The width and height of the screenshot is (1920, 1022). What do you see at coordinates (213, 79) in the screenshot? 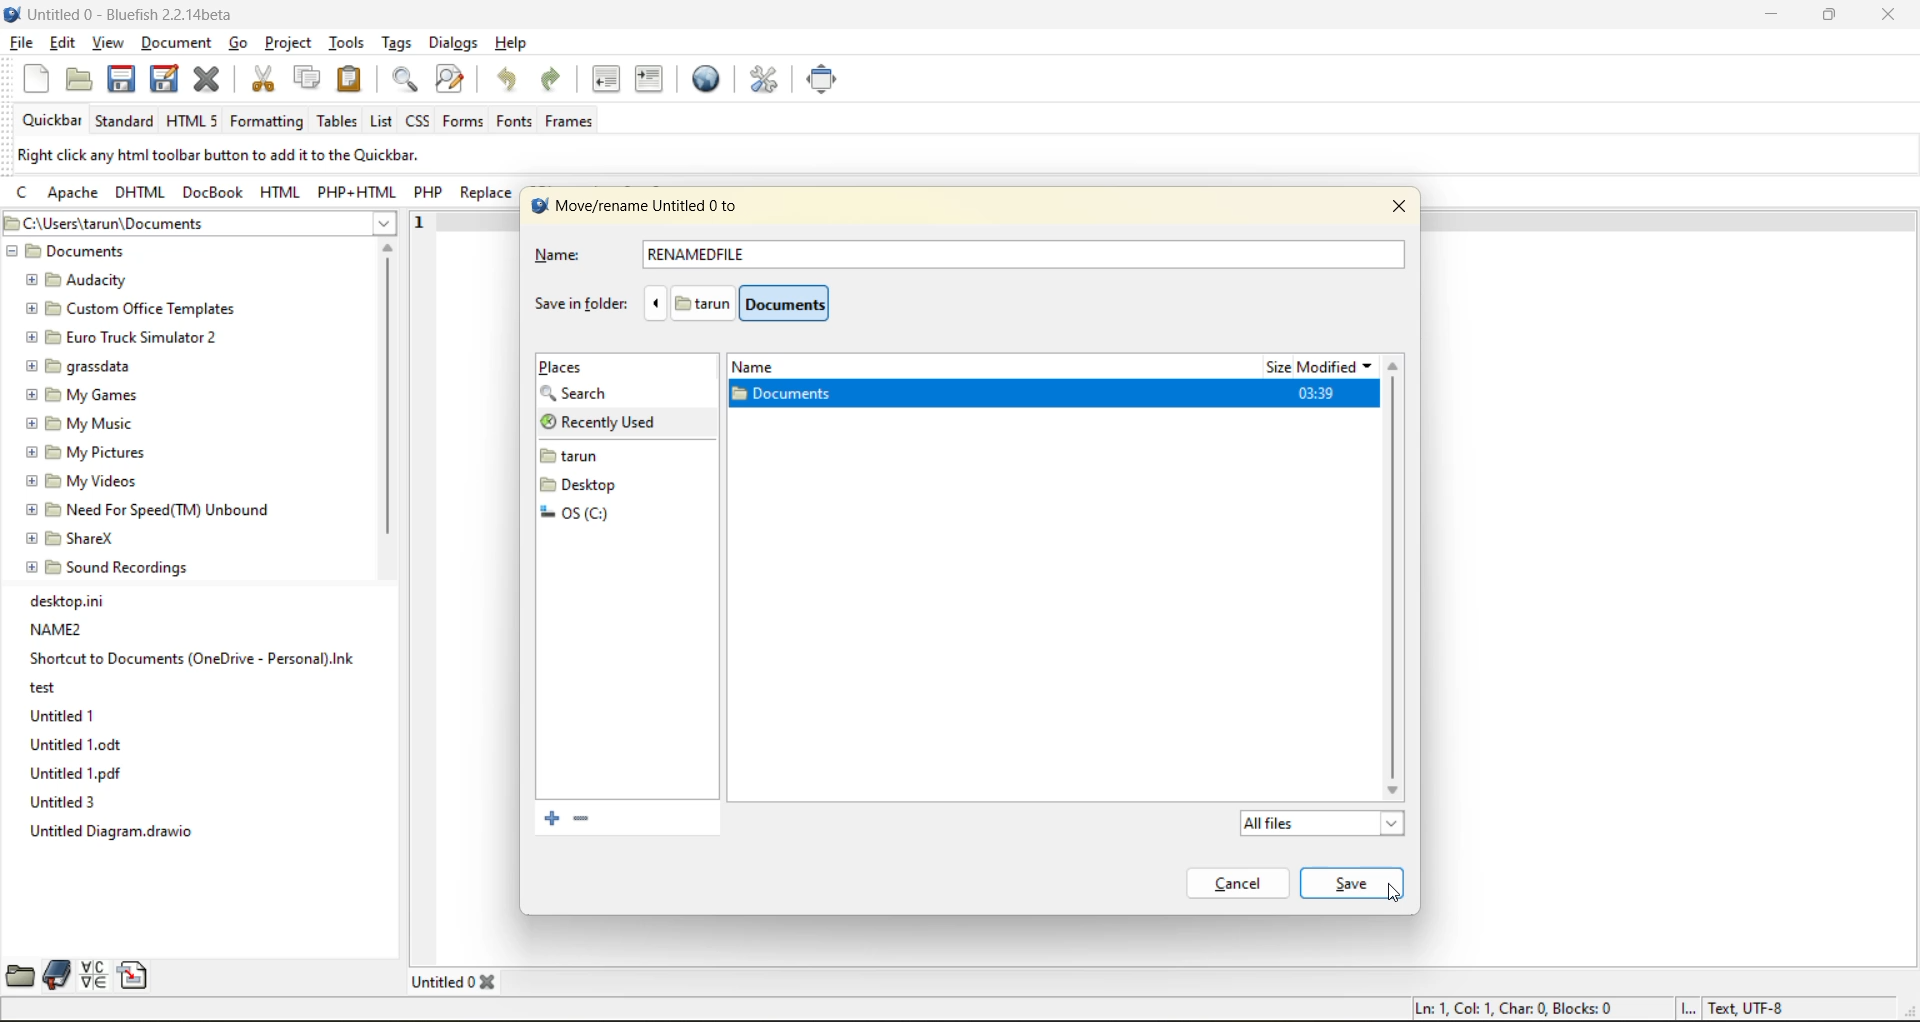
I see `close file` at bounding box center [213, 79].